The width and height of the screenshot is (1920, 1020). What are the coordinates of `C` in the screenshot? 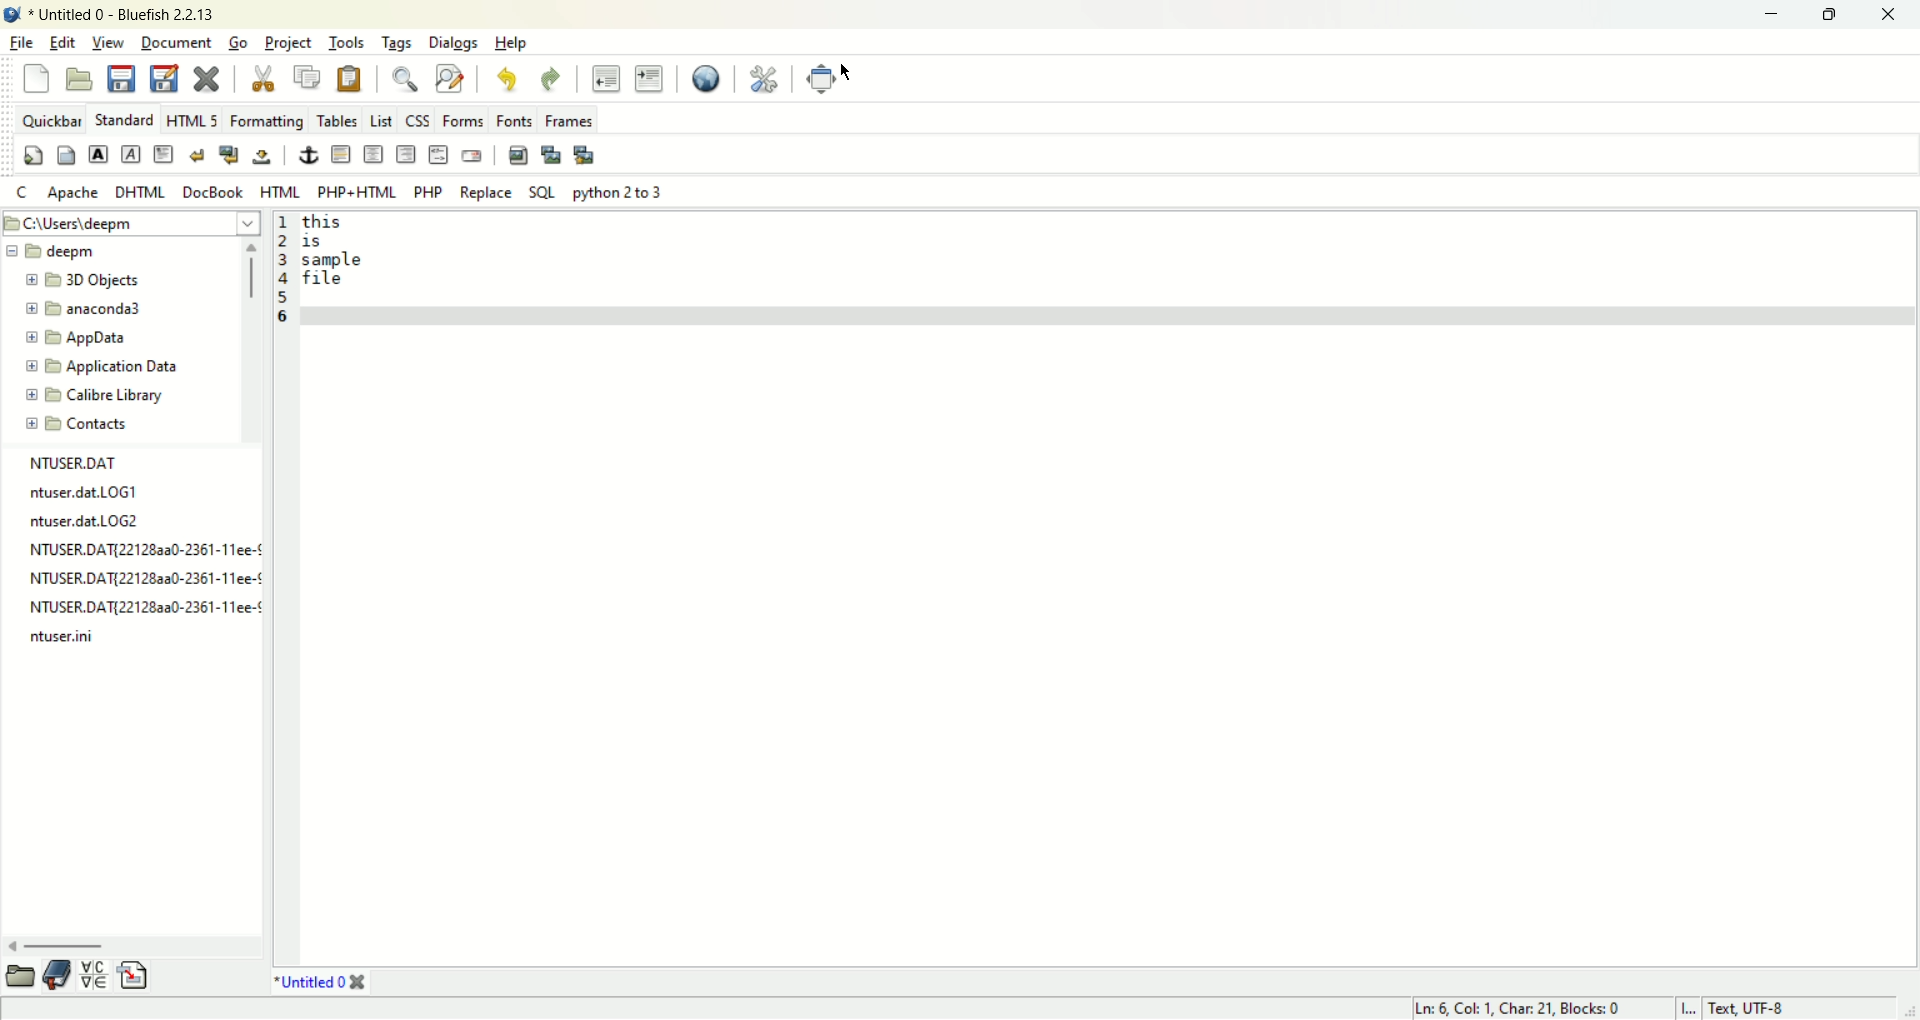 It's located at (22, 191).